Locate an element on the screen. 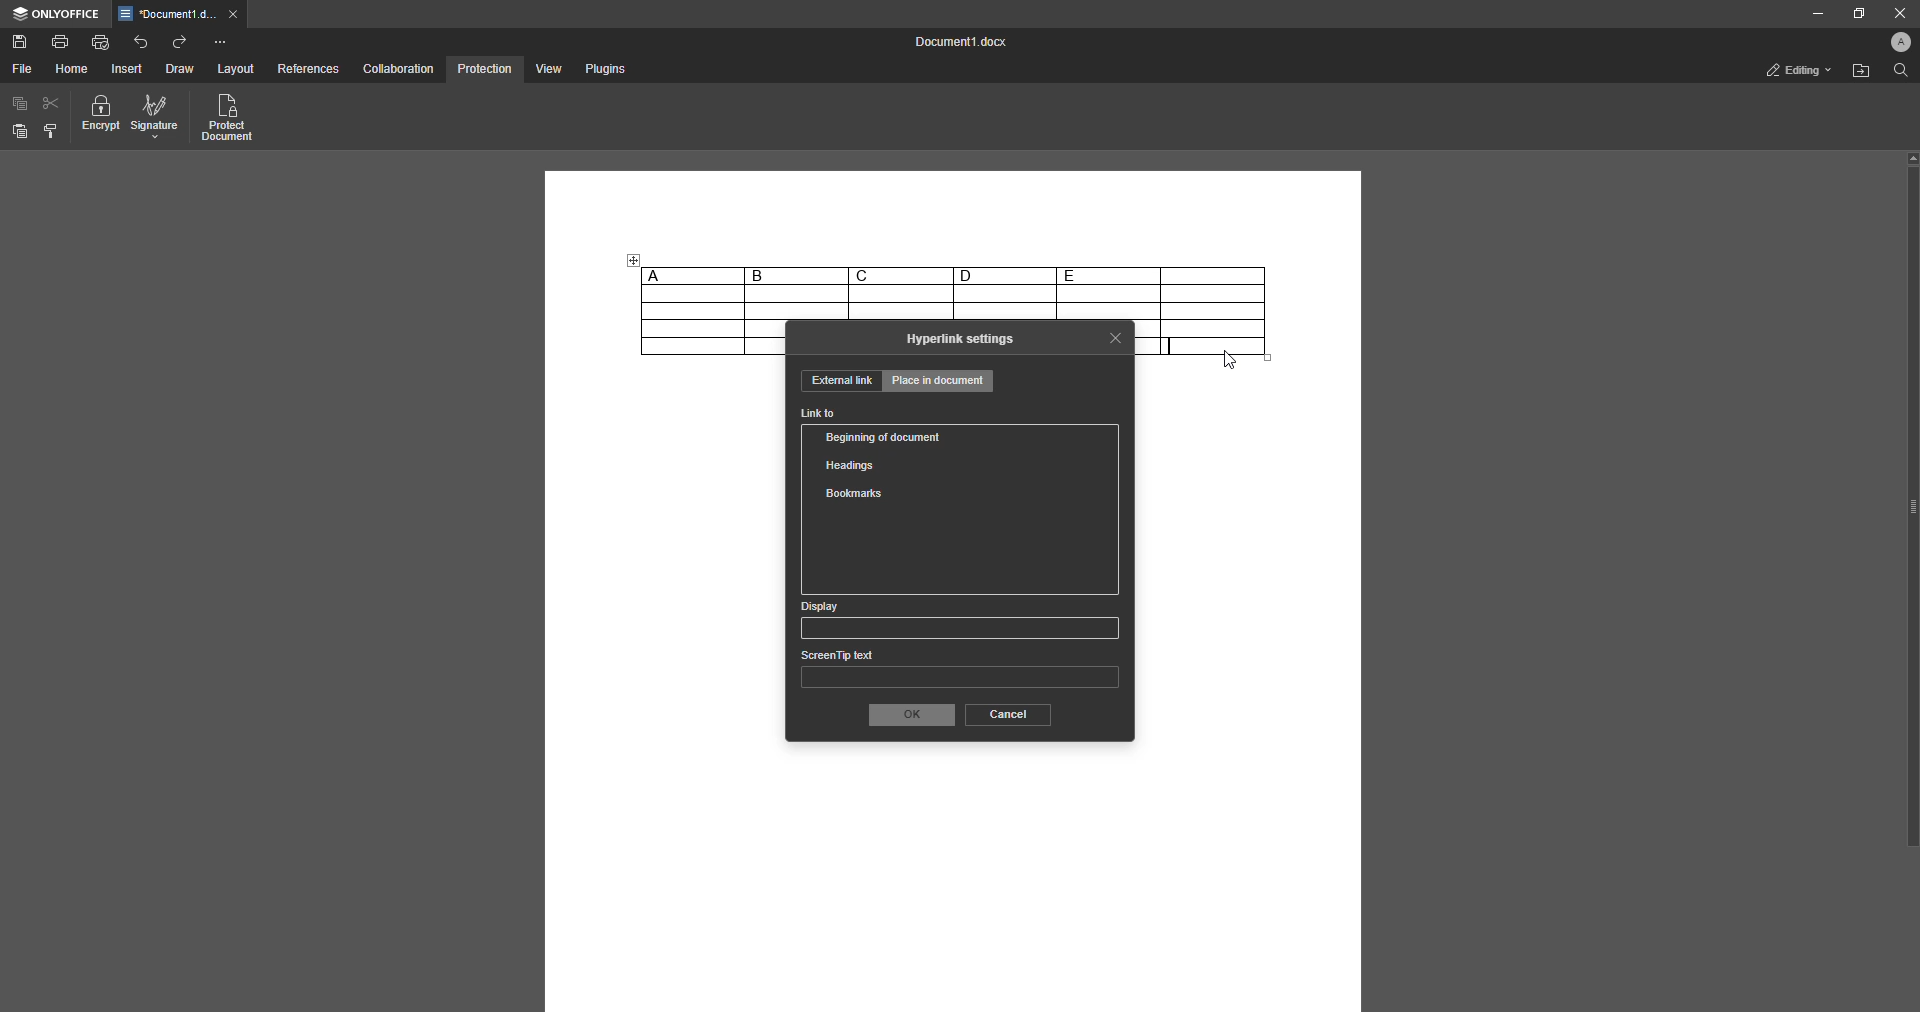 Image resolution: width=1920 pixels, height=1012 pixels. Close is located at coordinates (1116, 337).